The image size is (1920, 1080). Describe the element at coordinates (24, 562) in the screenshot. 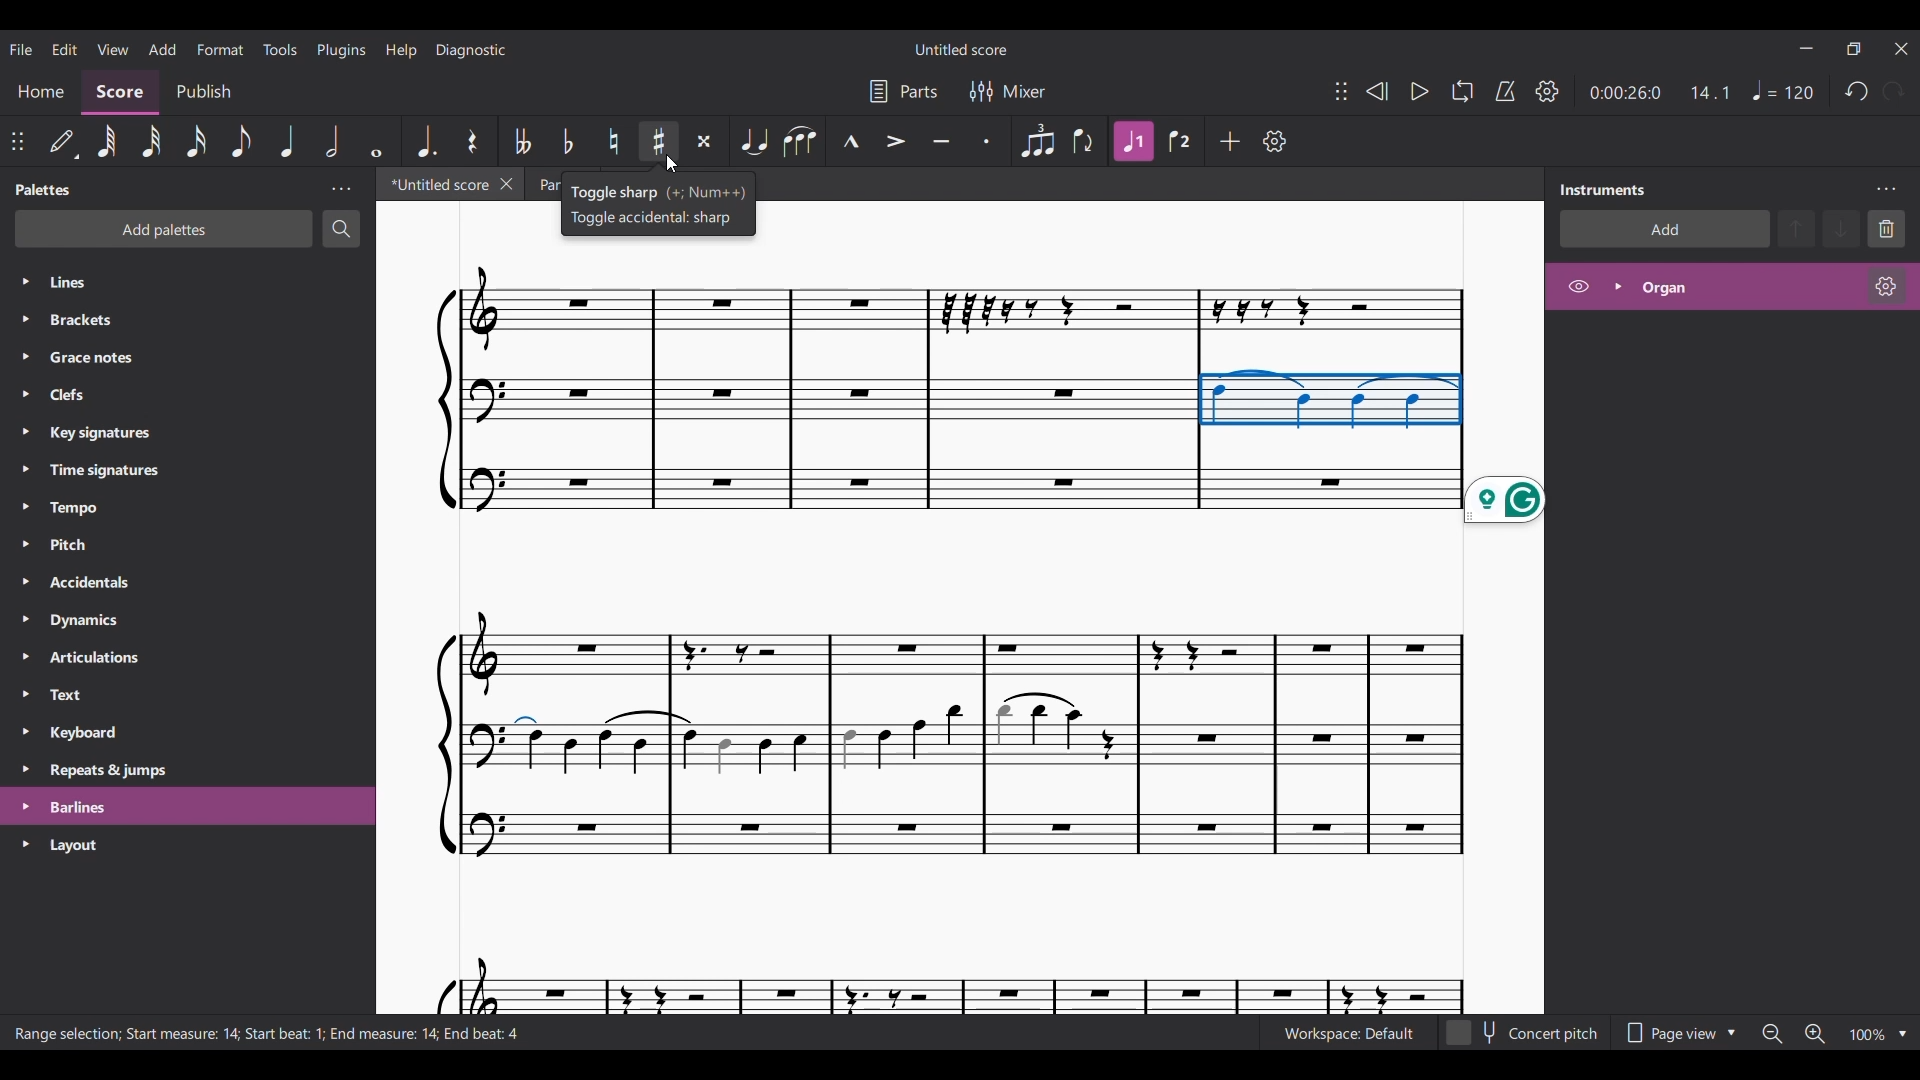

I see `Expand respective palettes` at that location.